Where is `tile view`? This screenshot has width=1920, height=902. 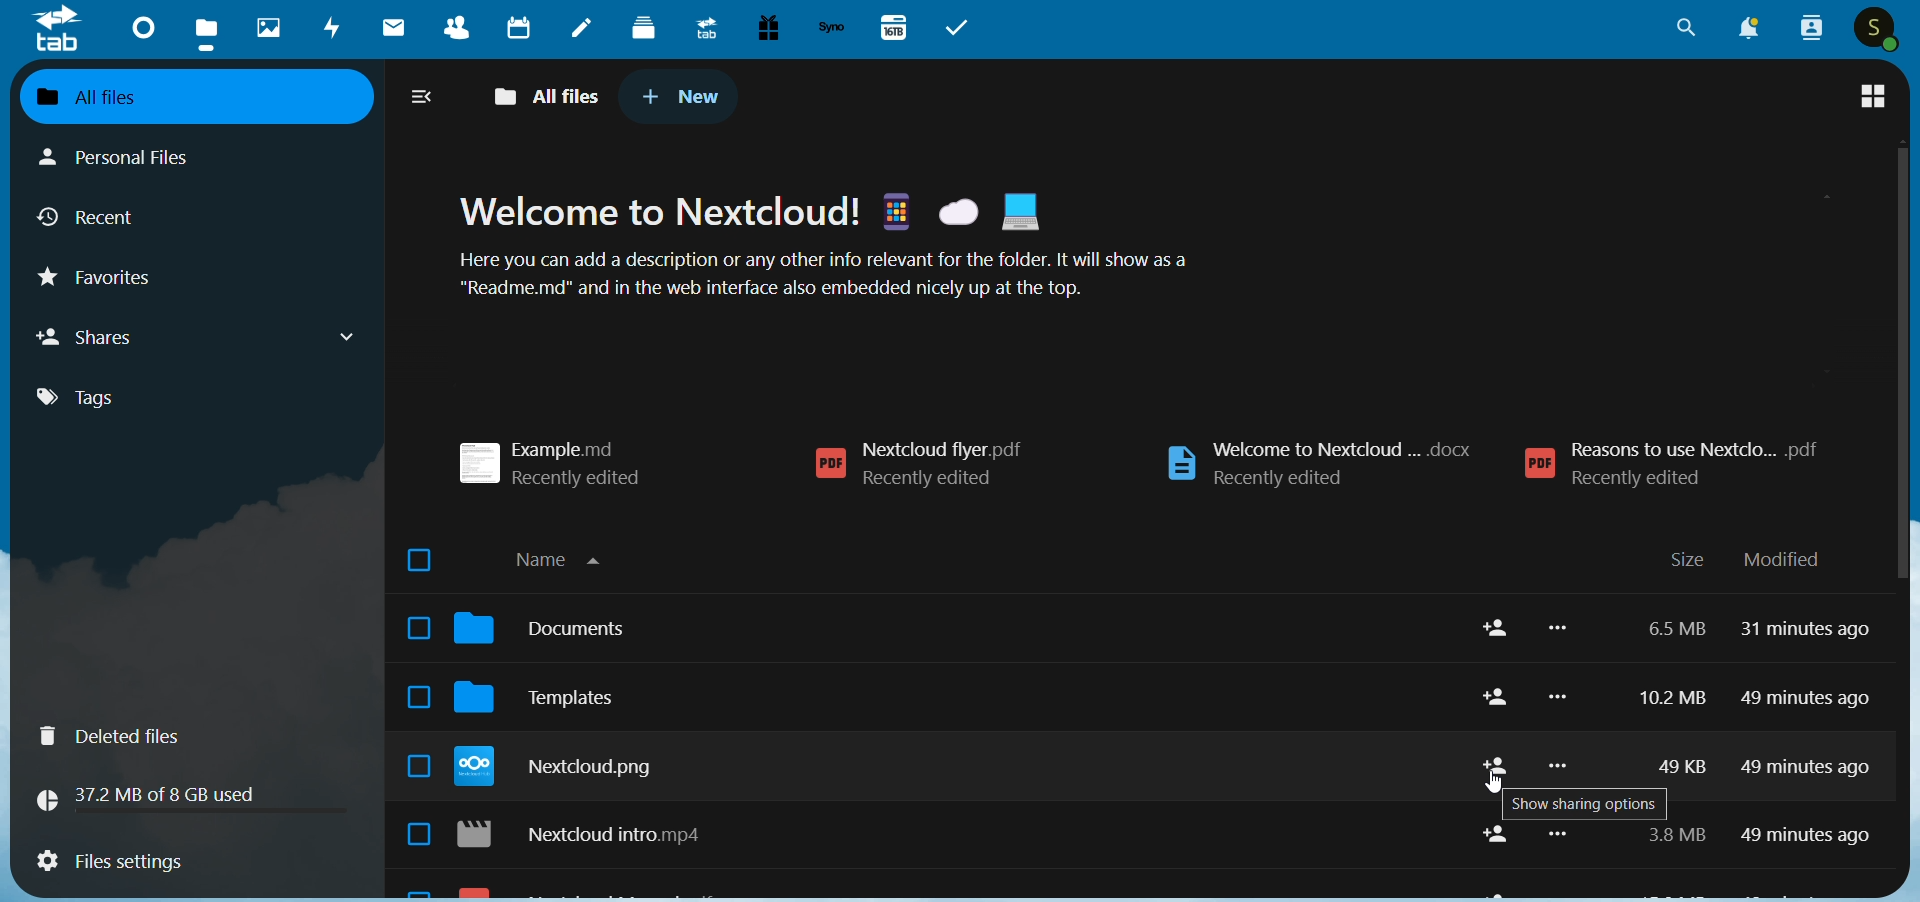
tile view is located at coordinates (1871, 98).